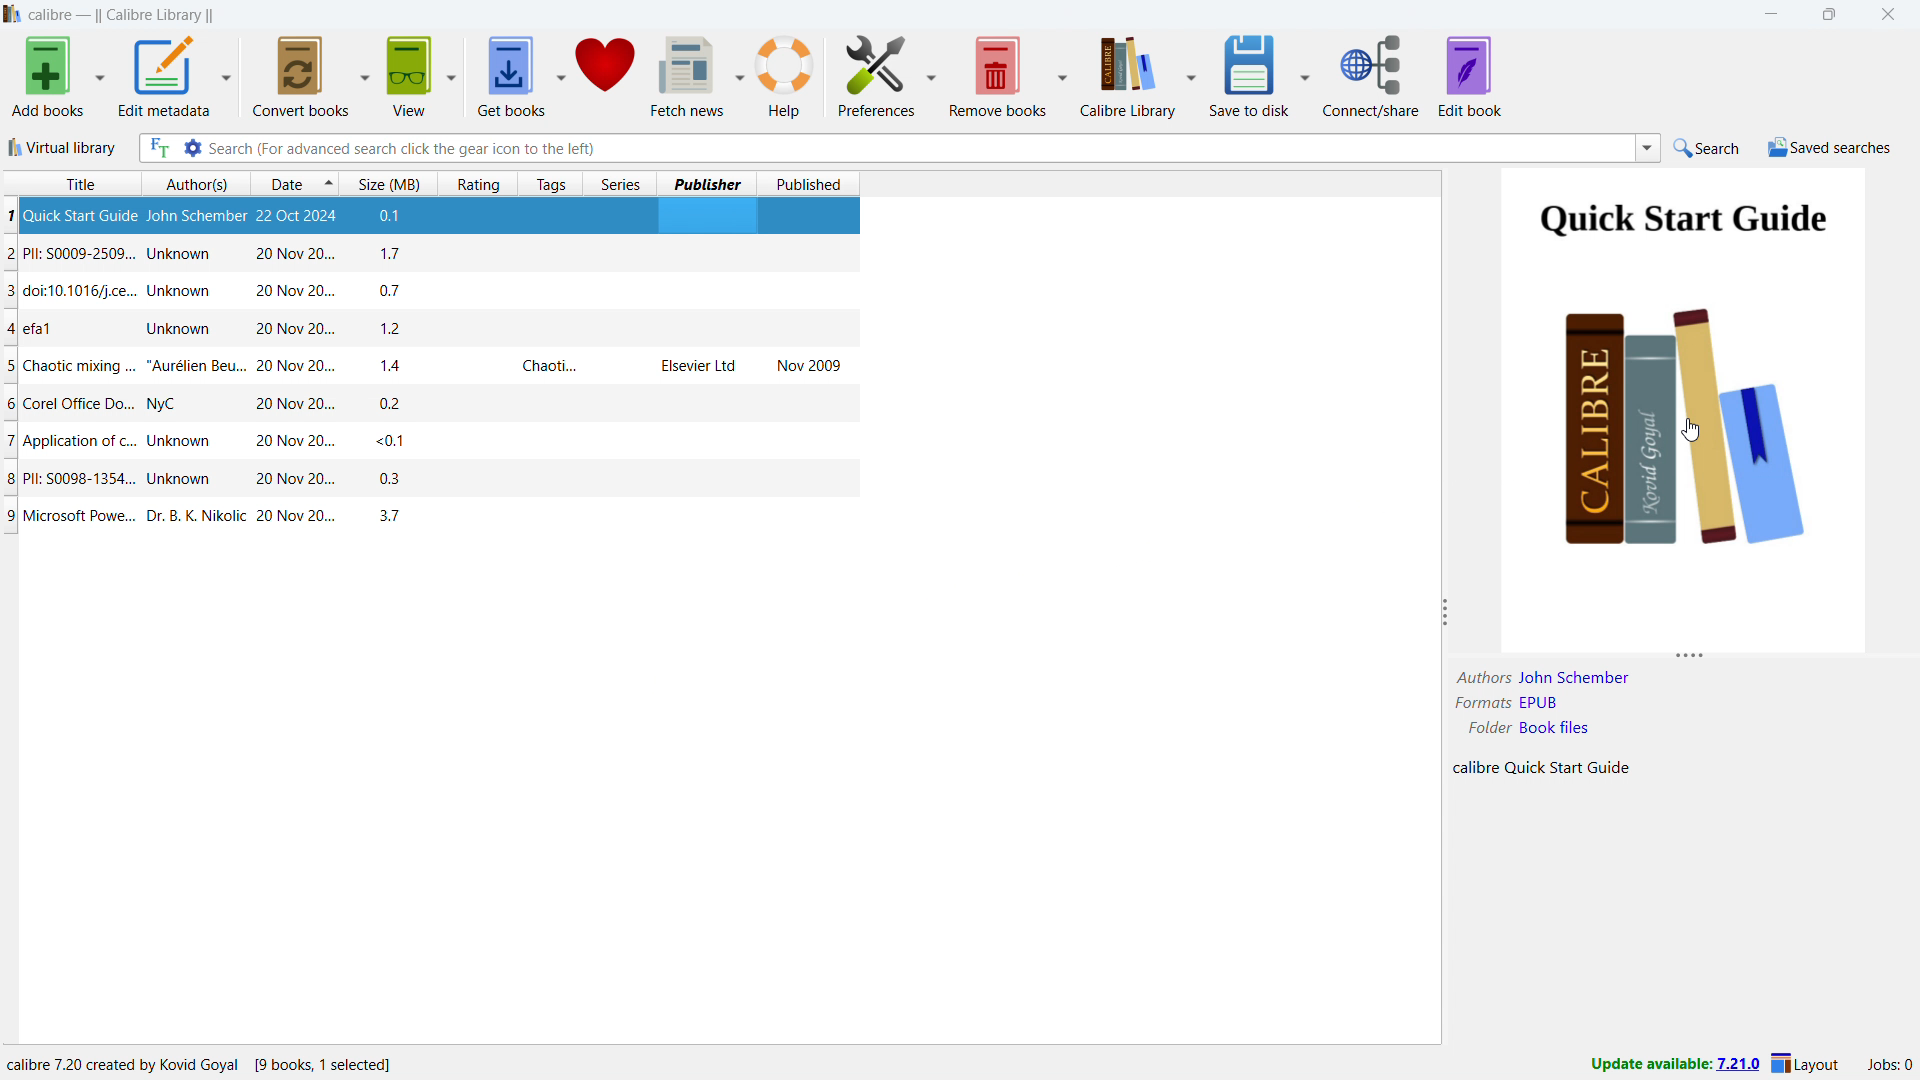 The height and width of the screenshot is (1080, 1920). Describe the element at coordinates (1481, 677) in the screenshot. I see `Author` at that location.